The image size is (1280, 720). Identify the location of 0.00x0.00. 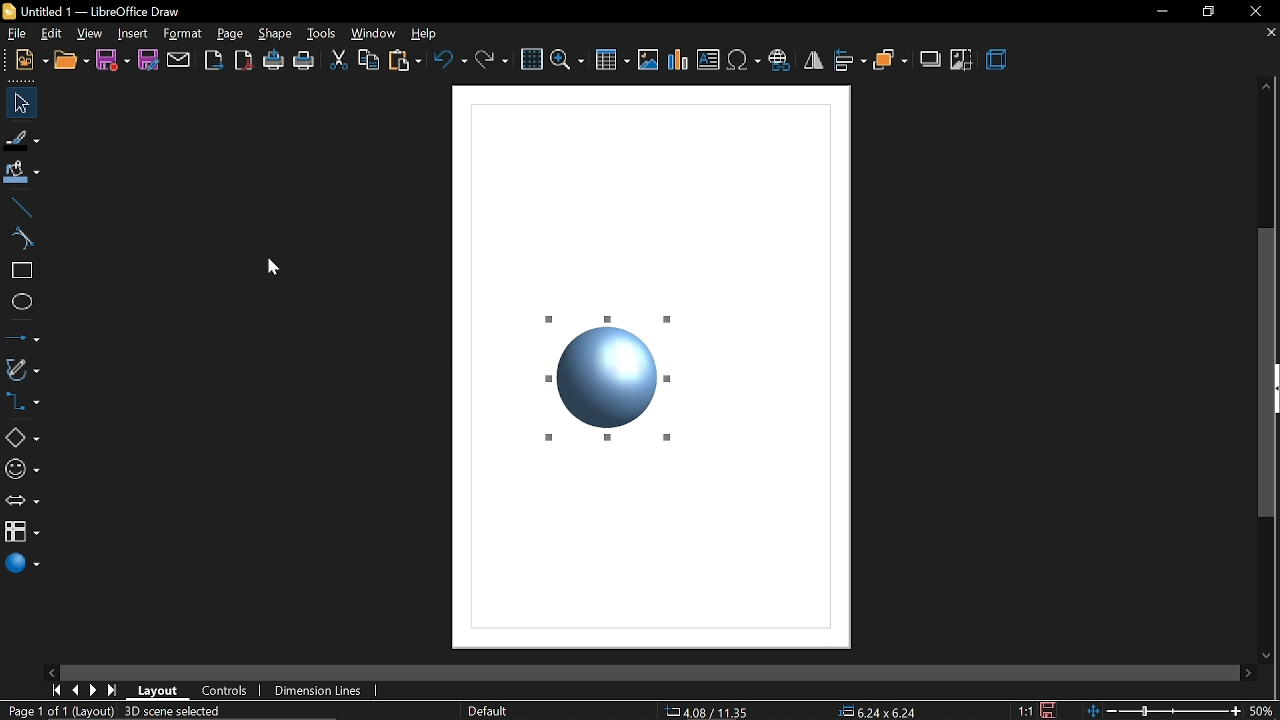
(874, 712).